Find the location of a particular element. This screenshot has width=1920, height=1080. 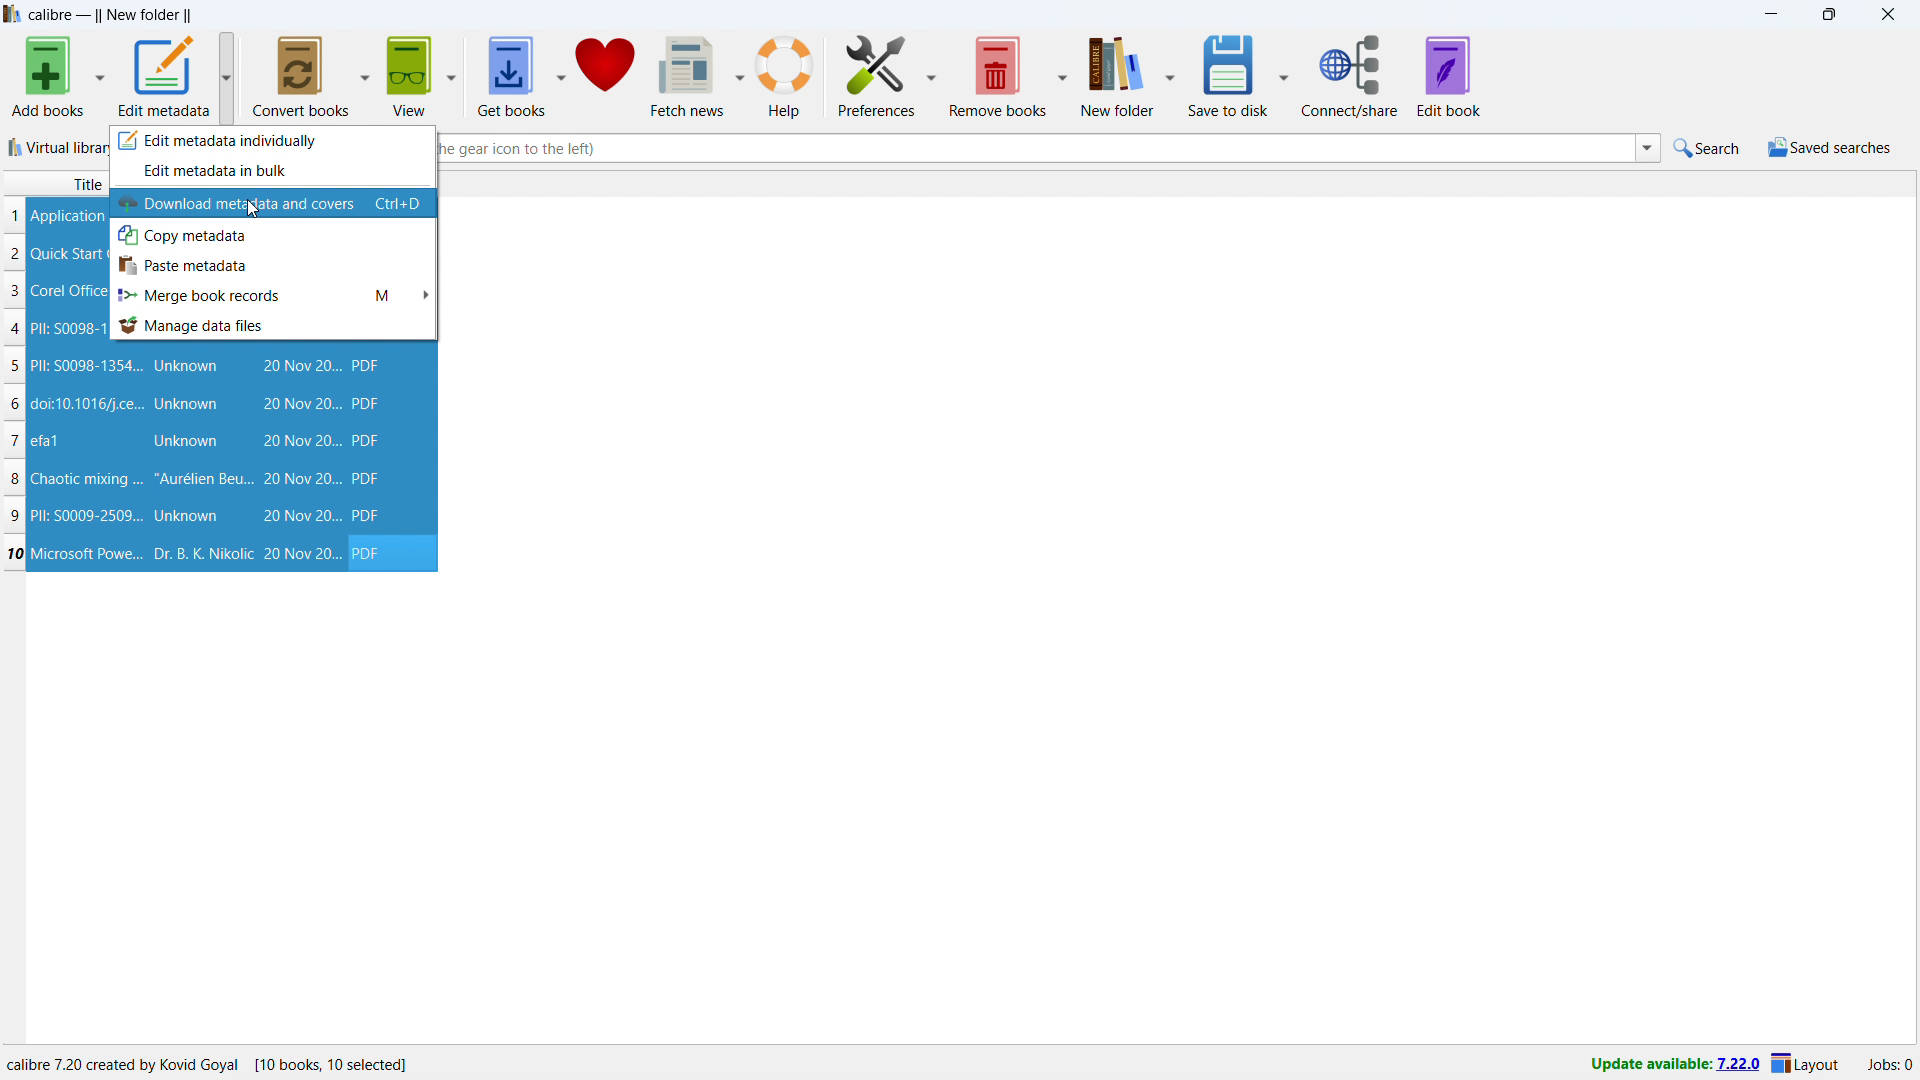

PDF is located at coordinates (366, 441).